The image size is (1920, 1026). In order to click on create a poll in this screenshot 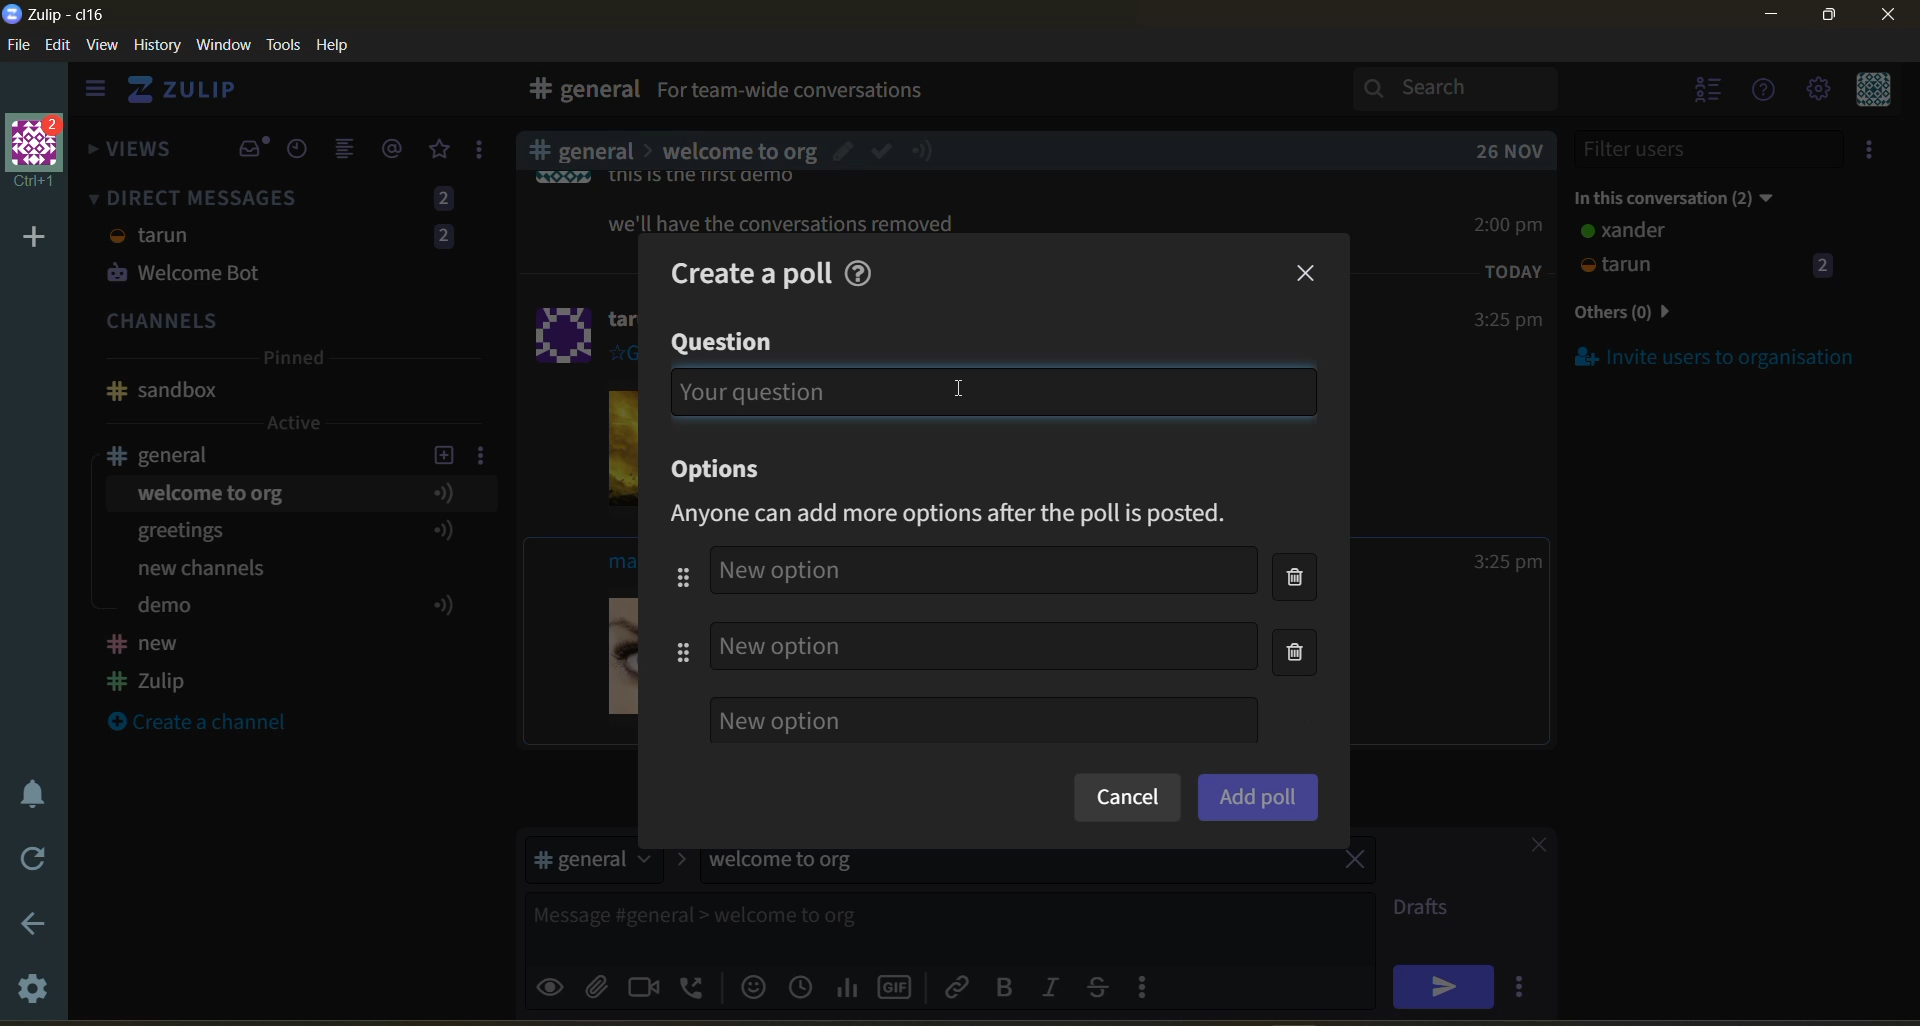, I will do `click(739, 267)`.